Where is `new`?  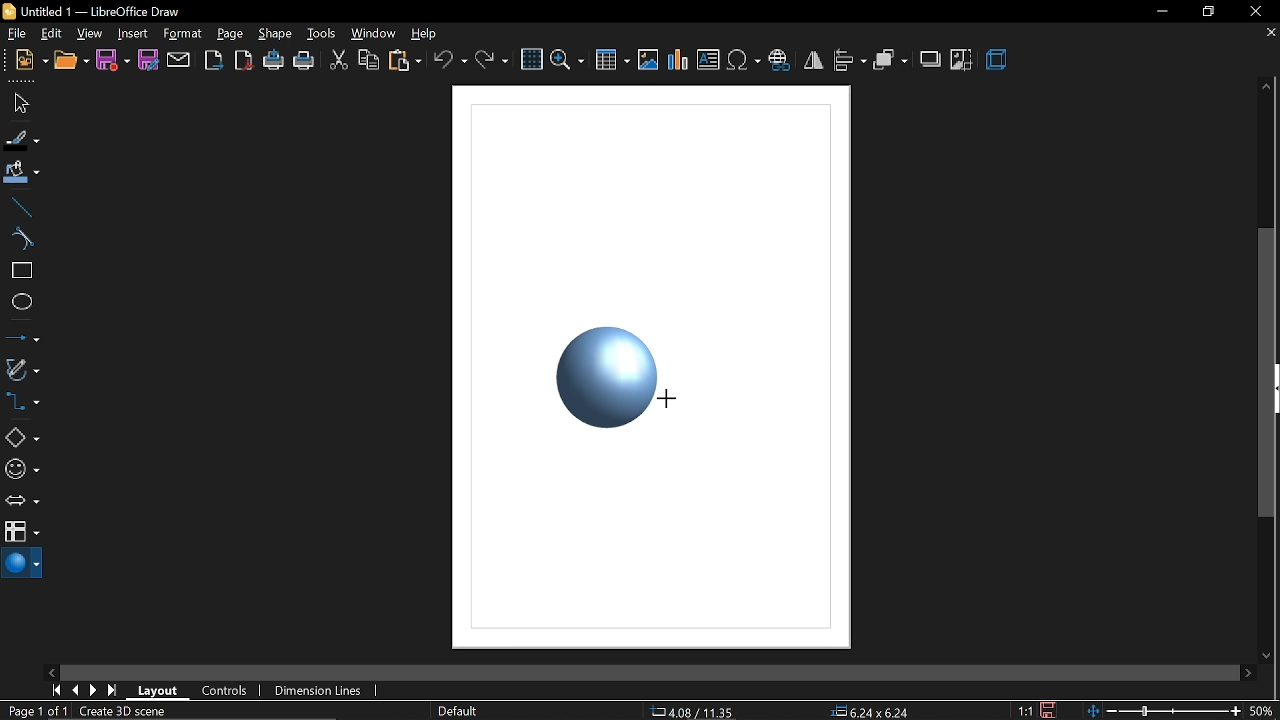
new is located at coordinates (30, 60).